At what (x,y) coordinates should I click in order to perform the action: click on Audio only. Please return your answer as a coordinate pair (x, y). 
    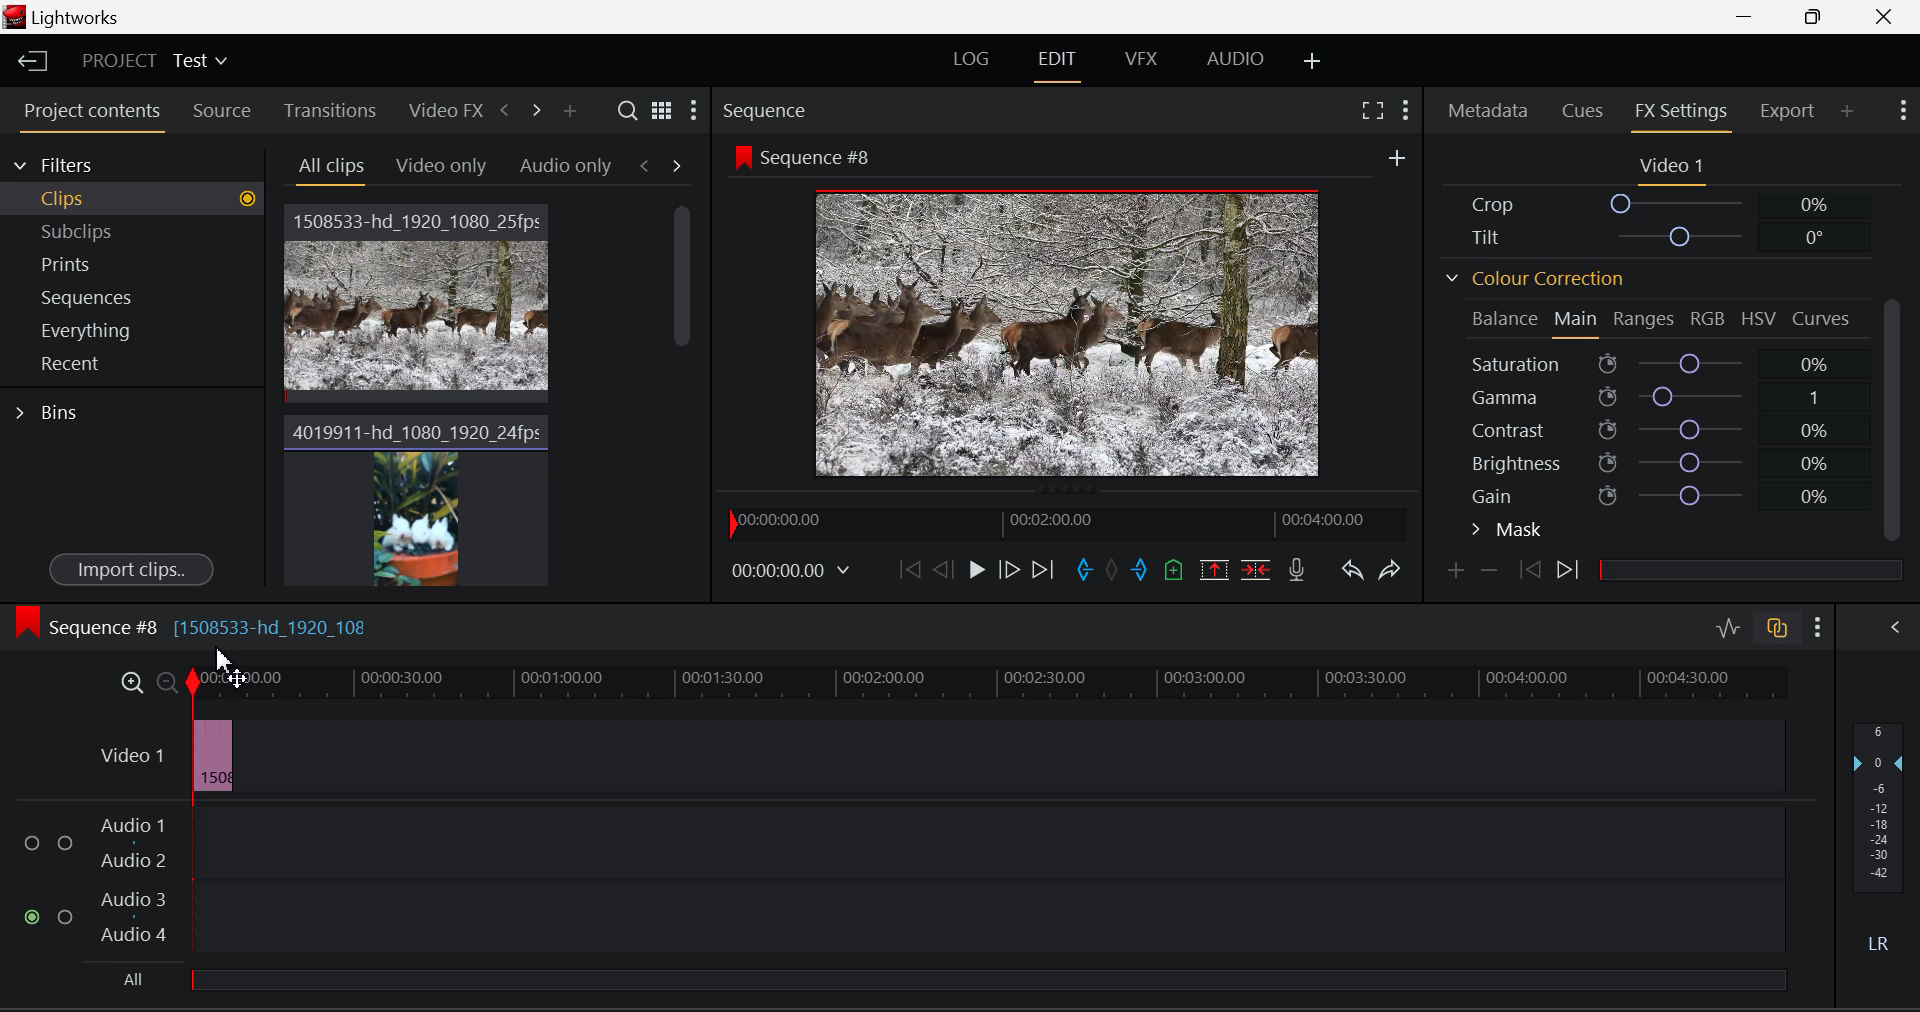
    Looking at the image, I should click on (565, 167).